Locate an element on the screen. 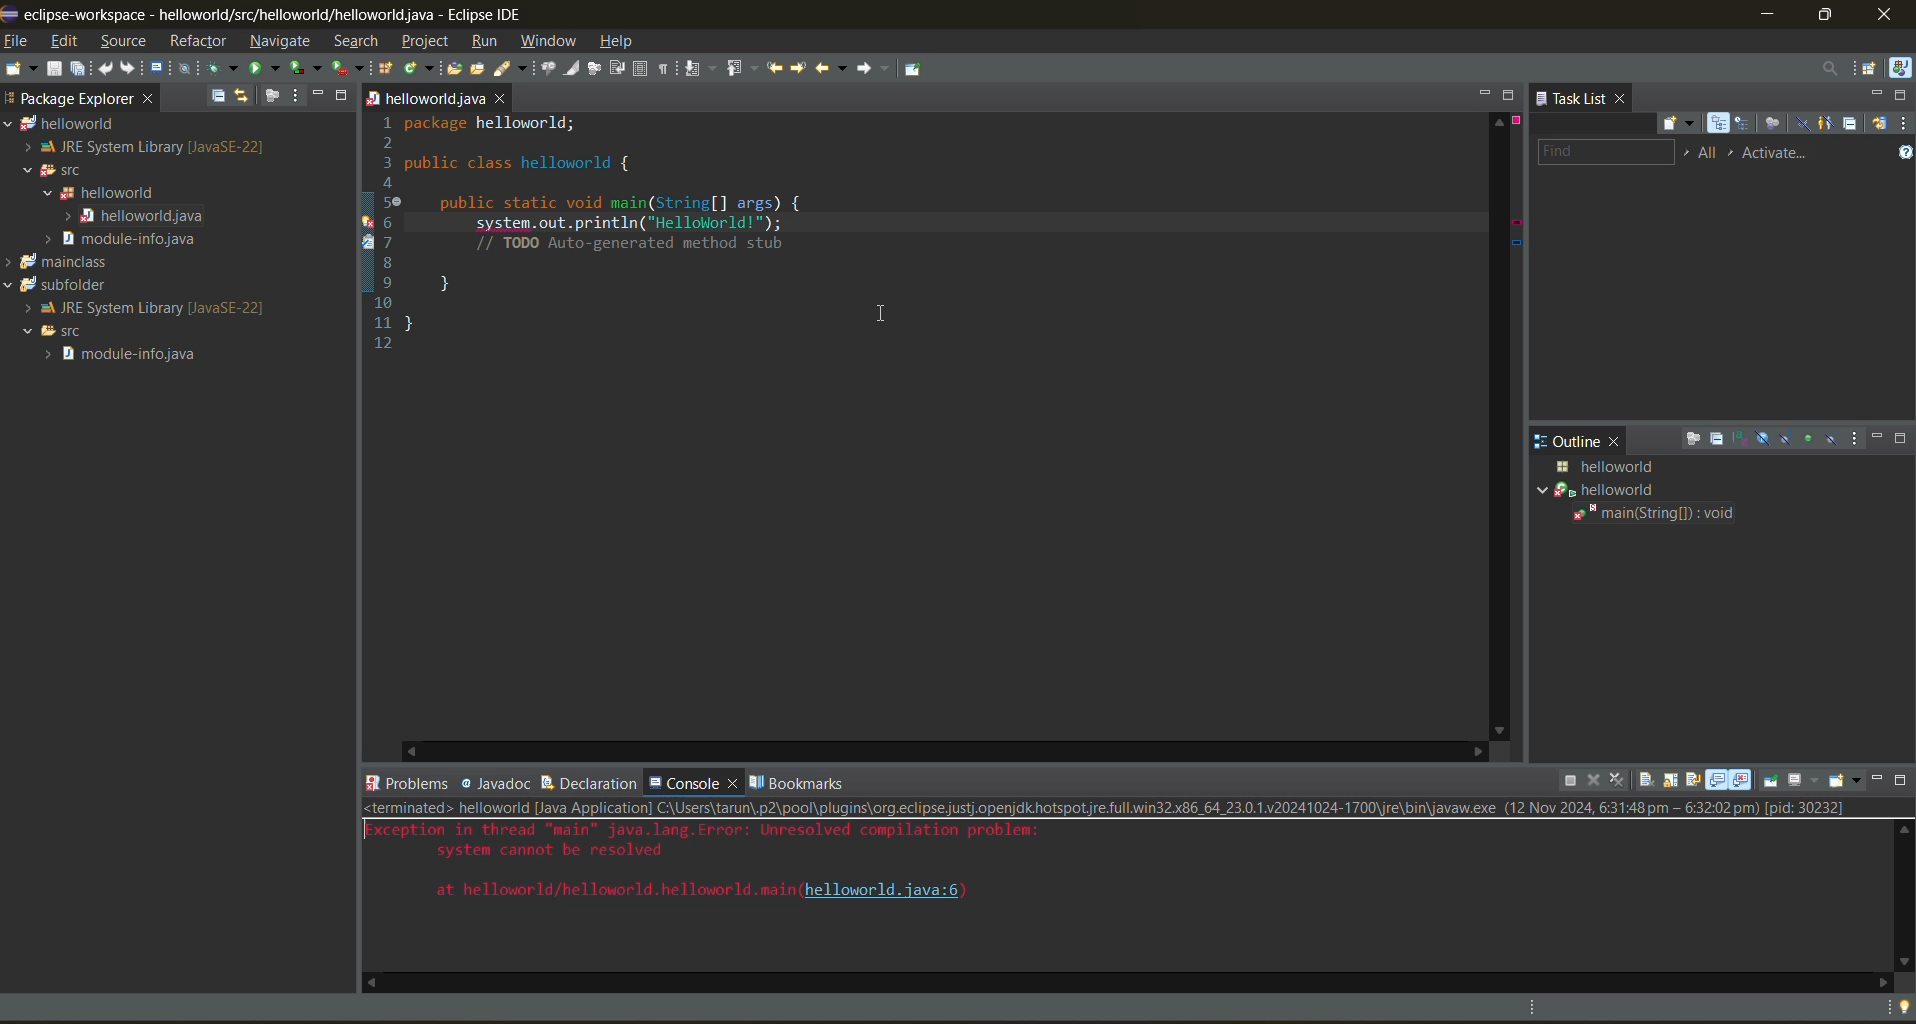  open perspective is located at coordinates (1868, 71).